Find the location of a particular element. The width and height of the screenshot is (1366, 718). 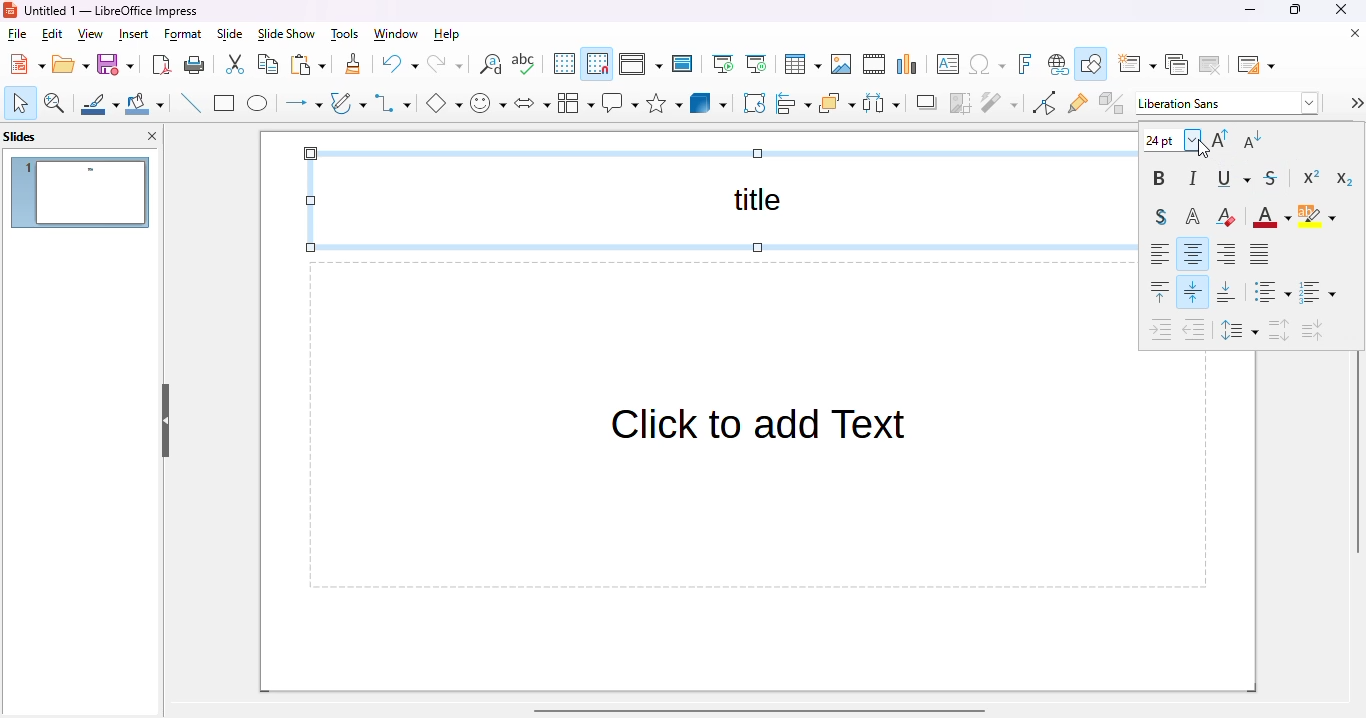

insert line is located at coordinates (190, 102).